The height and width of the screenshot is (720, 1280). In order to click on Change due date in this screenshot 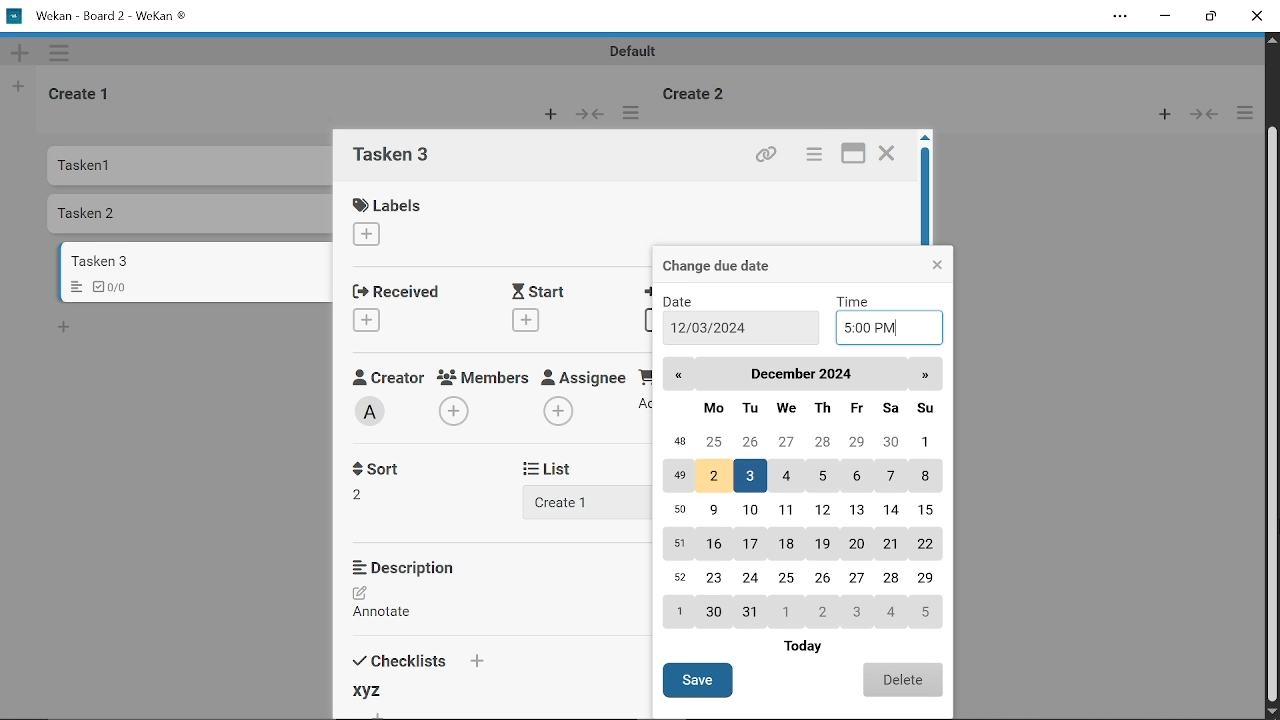, I will do `click(738, 264)`.